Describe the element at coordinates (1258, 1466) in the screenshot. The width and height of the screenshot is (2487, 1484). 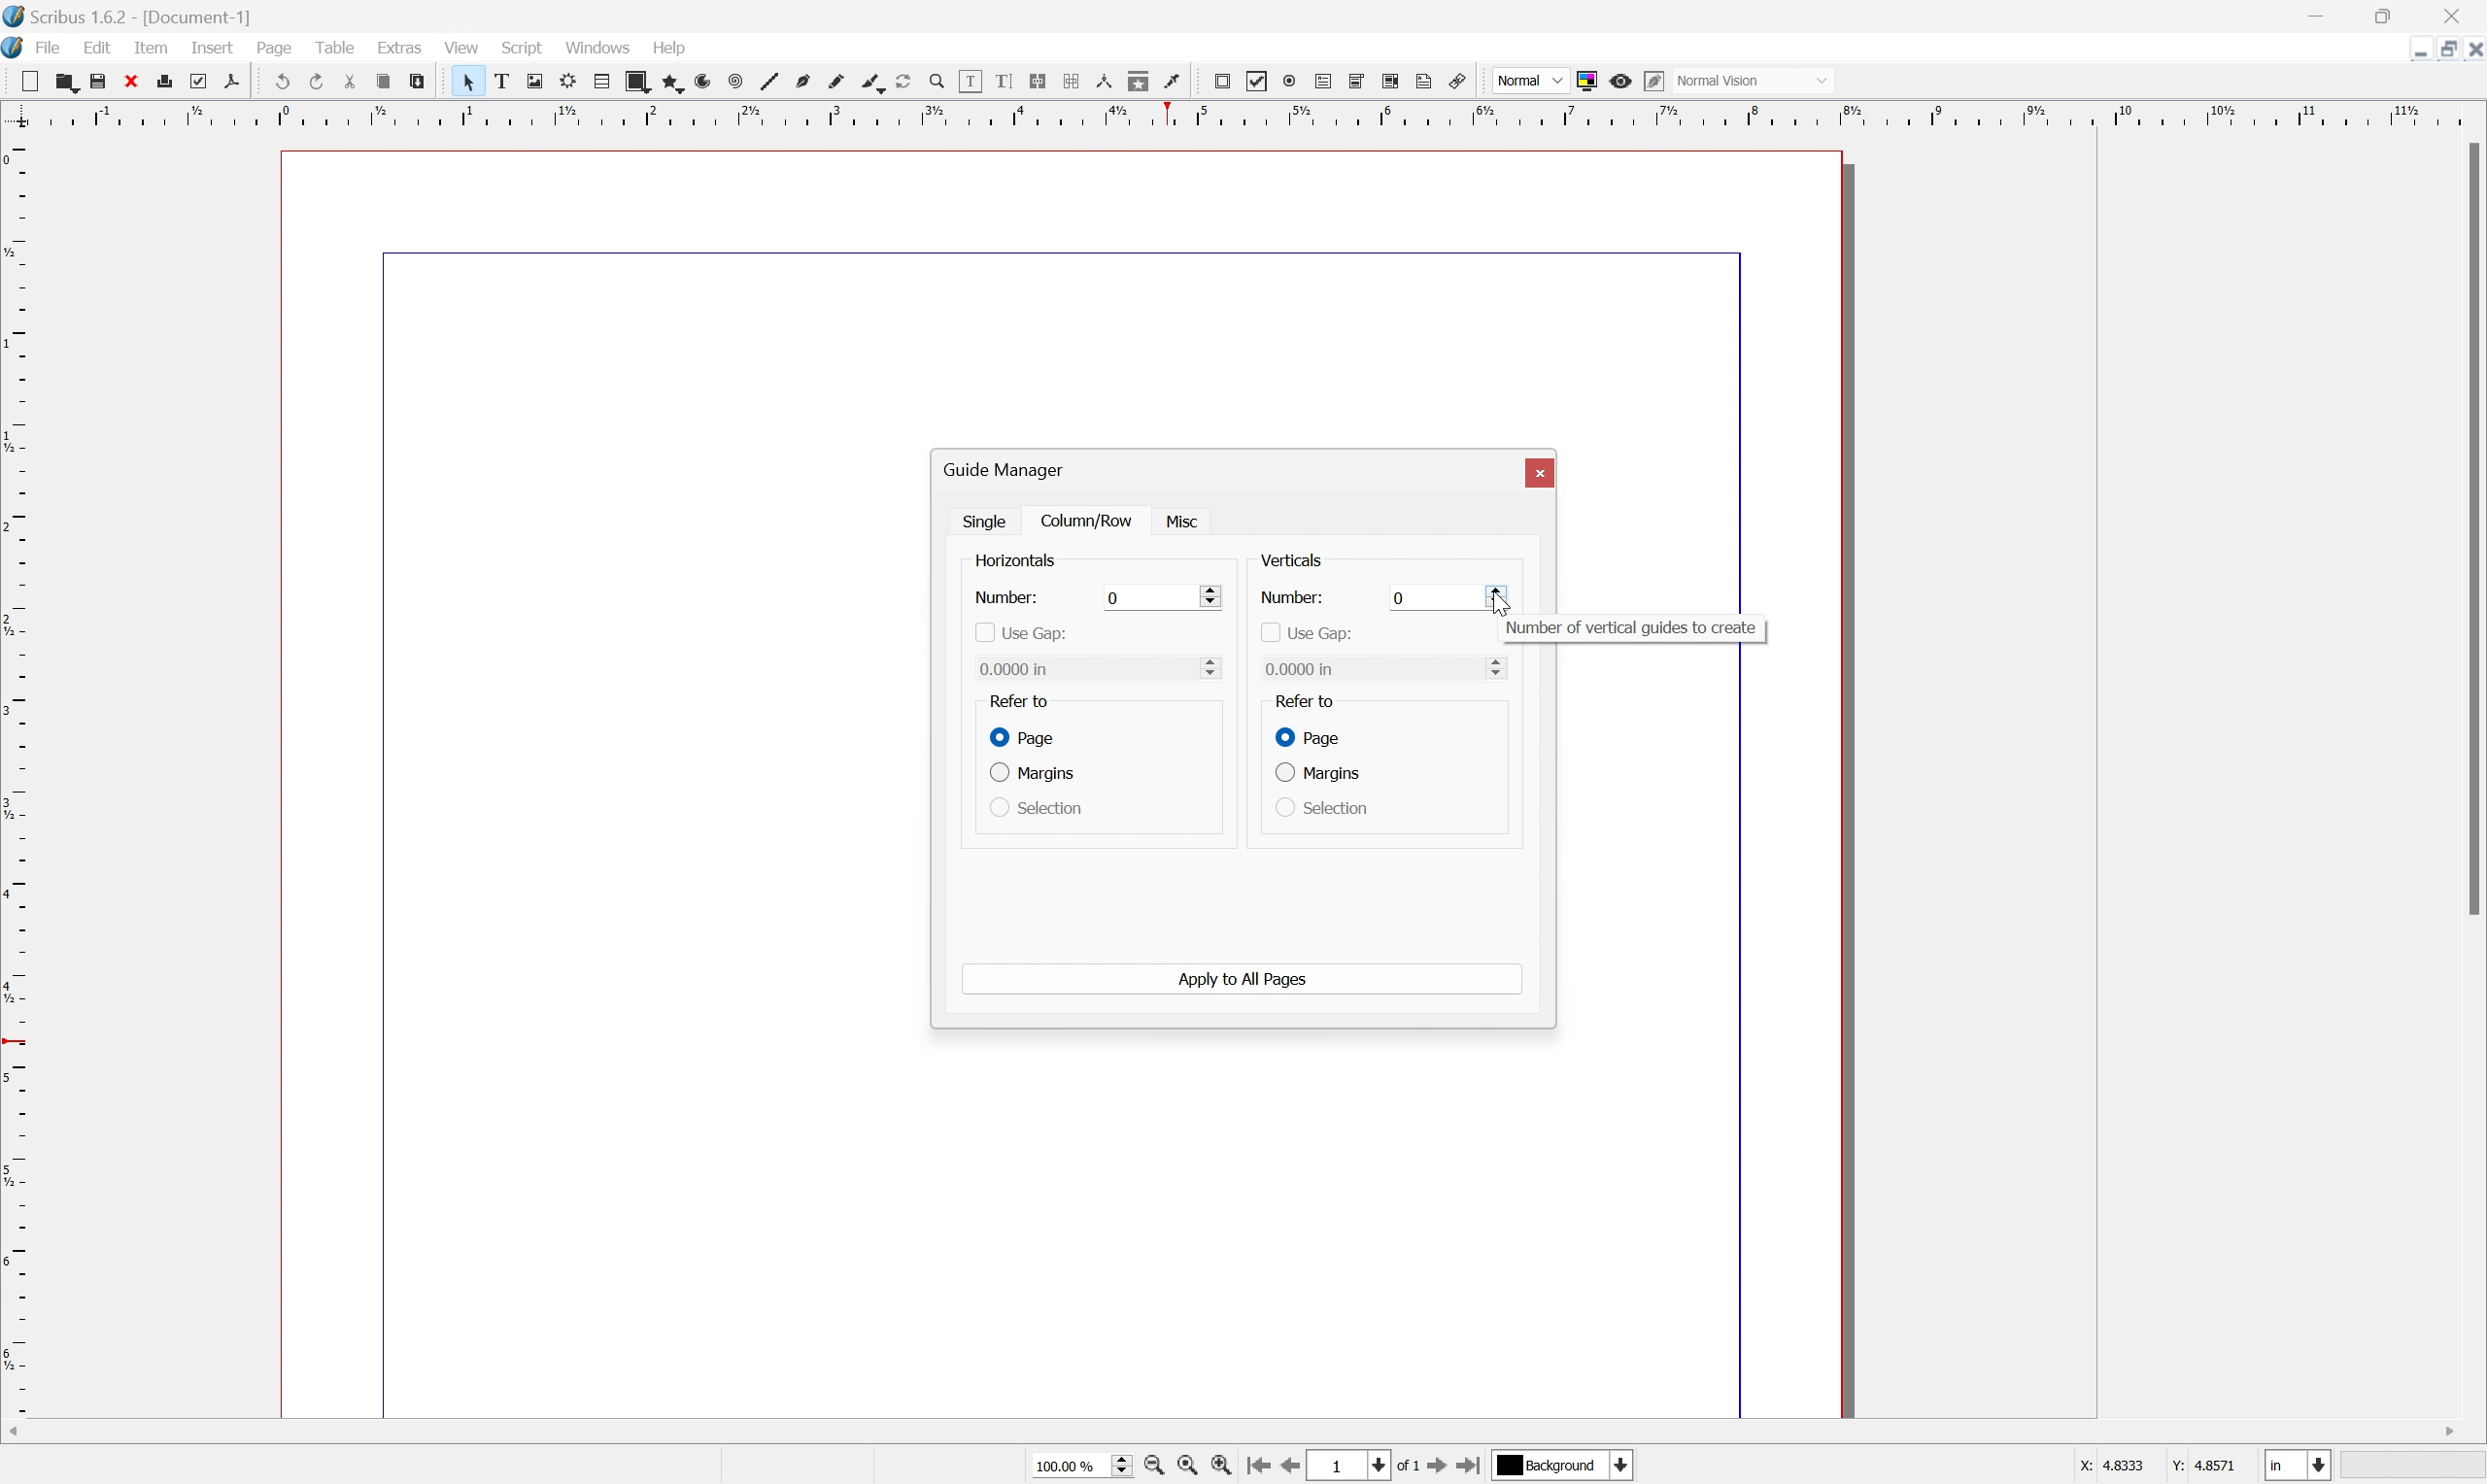
I see `go to first page` at that location.